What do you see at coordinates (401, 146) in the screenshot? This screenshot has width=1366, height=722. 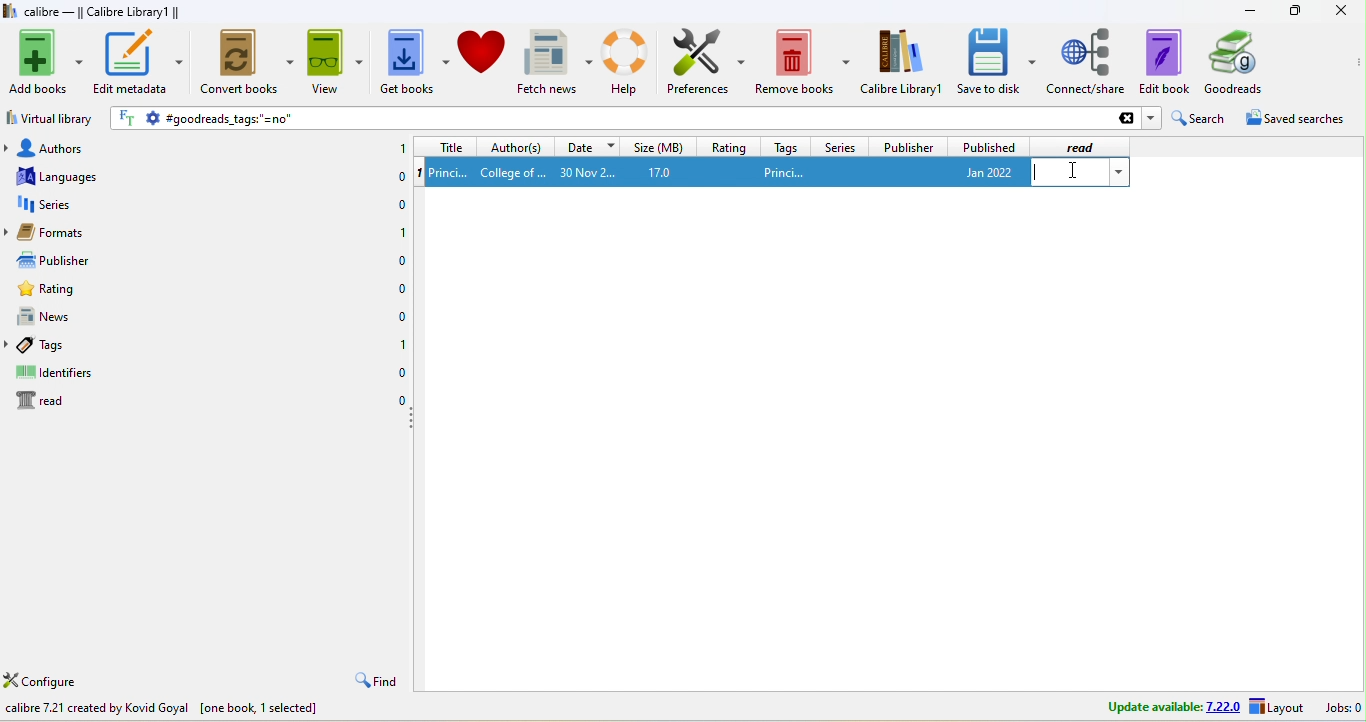 I see `1` at bounding box center [401, 146].